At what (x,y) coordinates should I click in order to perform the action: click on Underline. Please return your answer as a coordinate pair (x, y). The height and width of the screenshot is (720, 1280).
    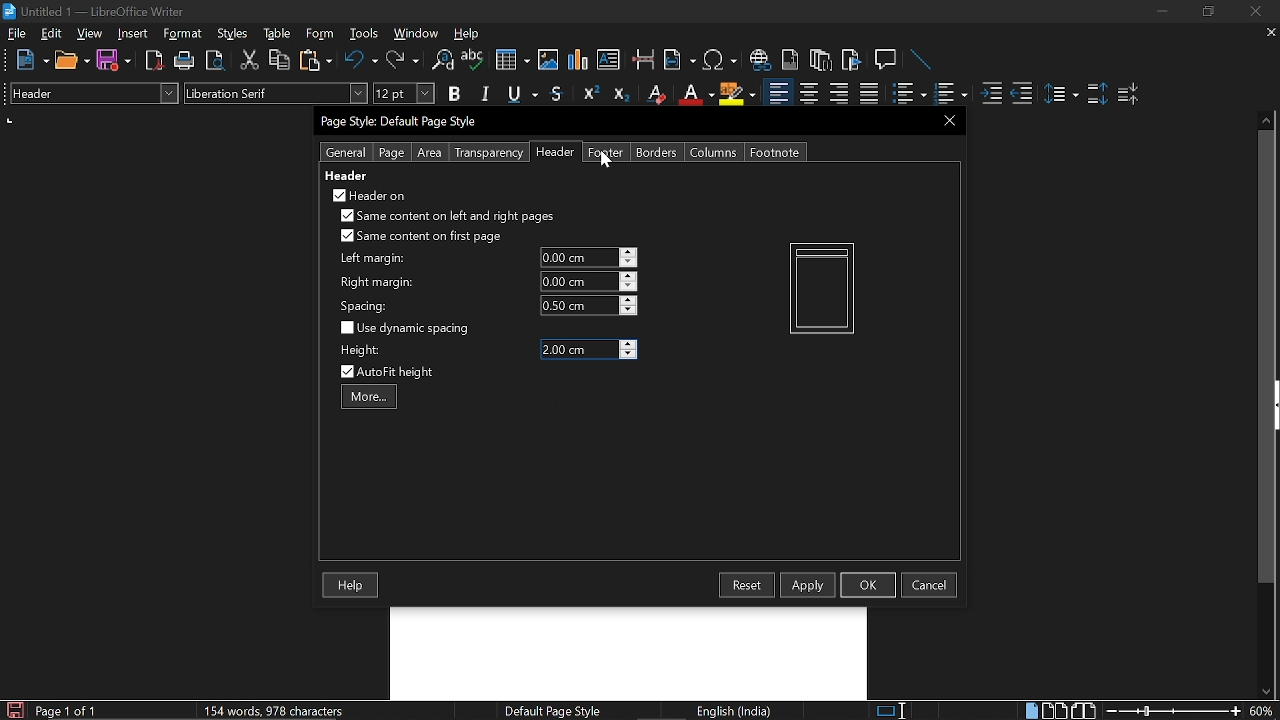
    Looking at the image, I should click on (695, 94).